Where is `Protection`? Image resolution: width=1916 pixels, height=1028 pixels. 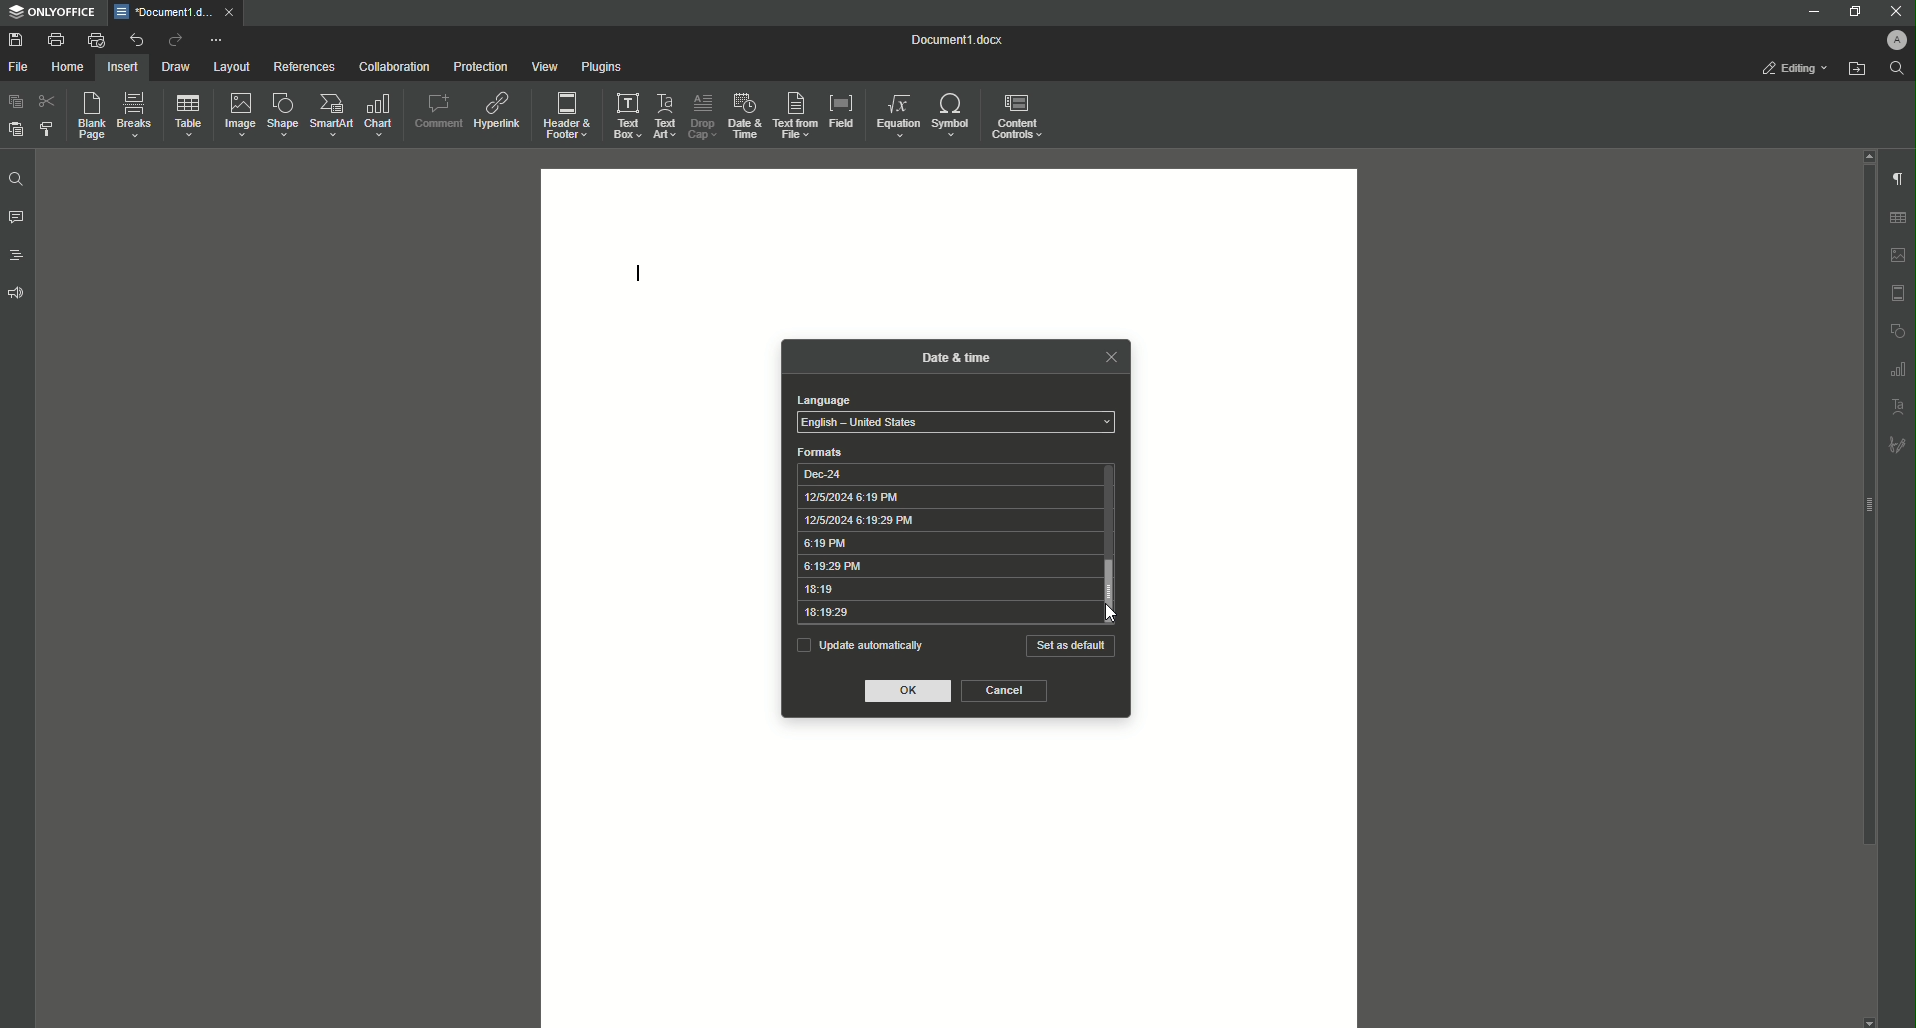 Protection is located at coordinates (476, 65).